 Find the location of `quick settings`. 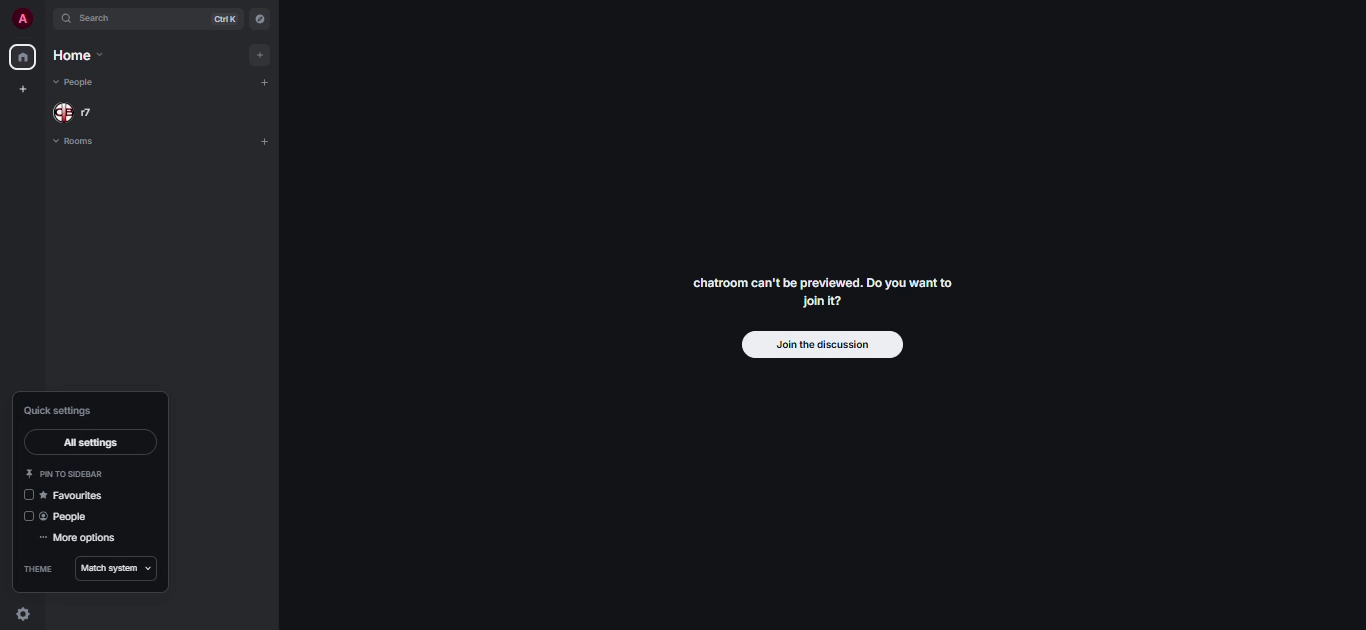

quick settings is located at coordinates (74, 615).